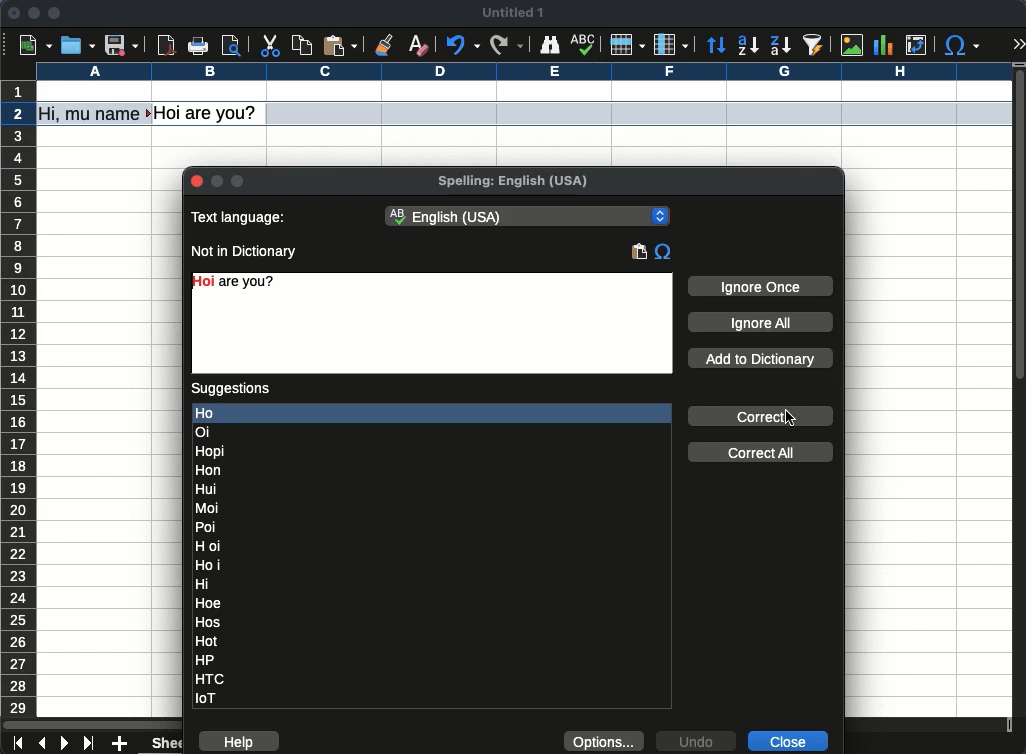 This screenshot has height=754, width=1026. I want to click on untitled 1, so click(512, 12).